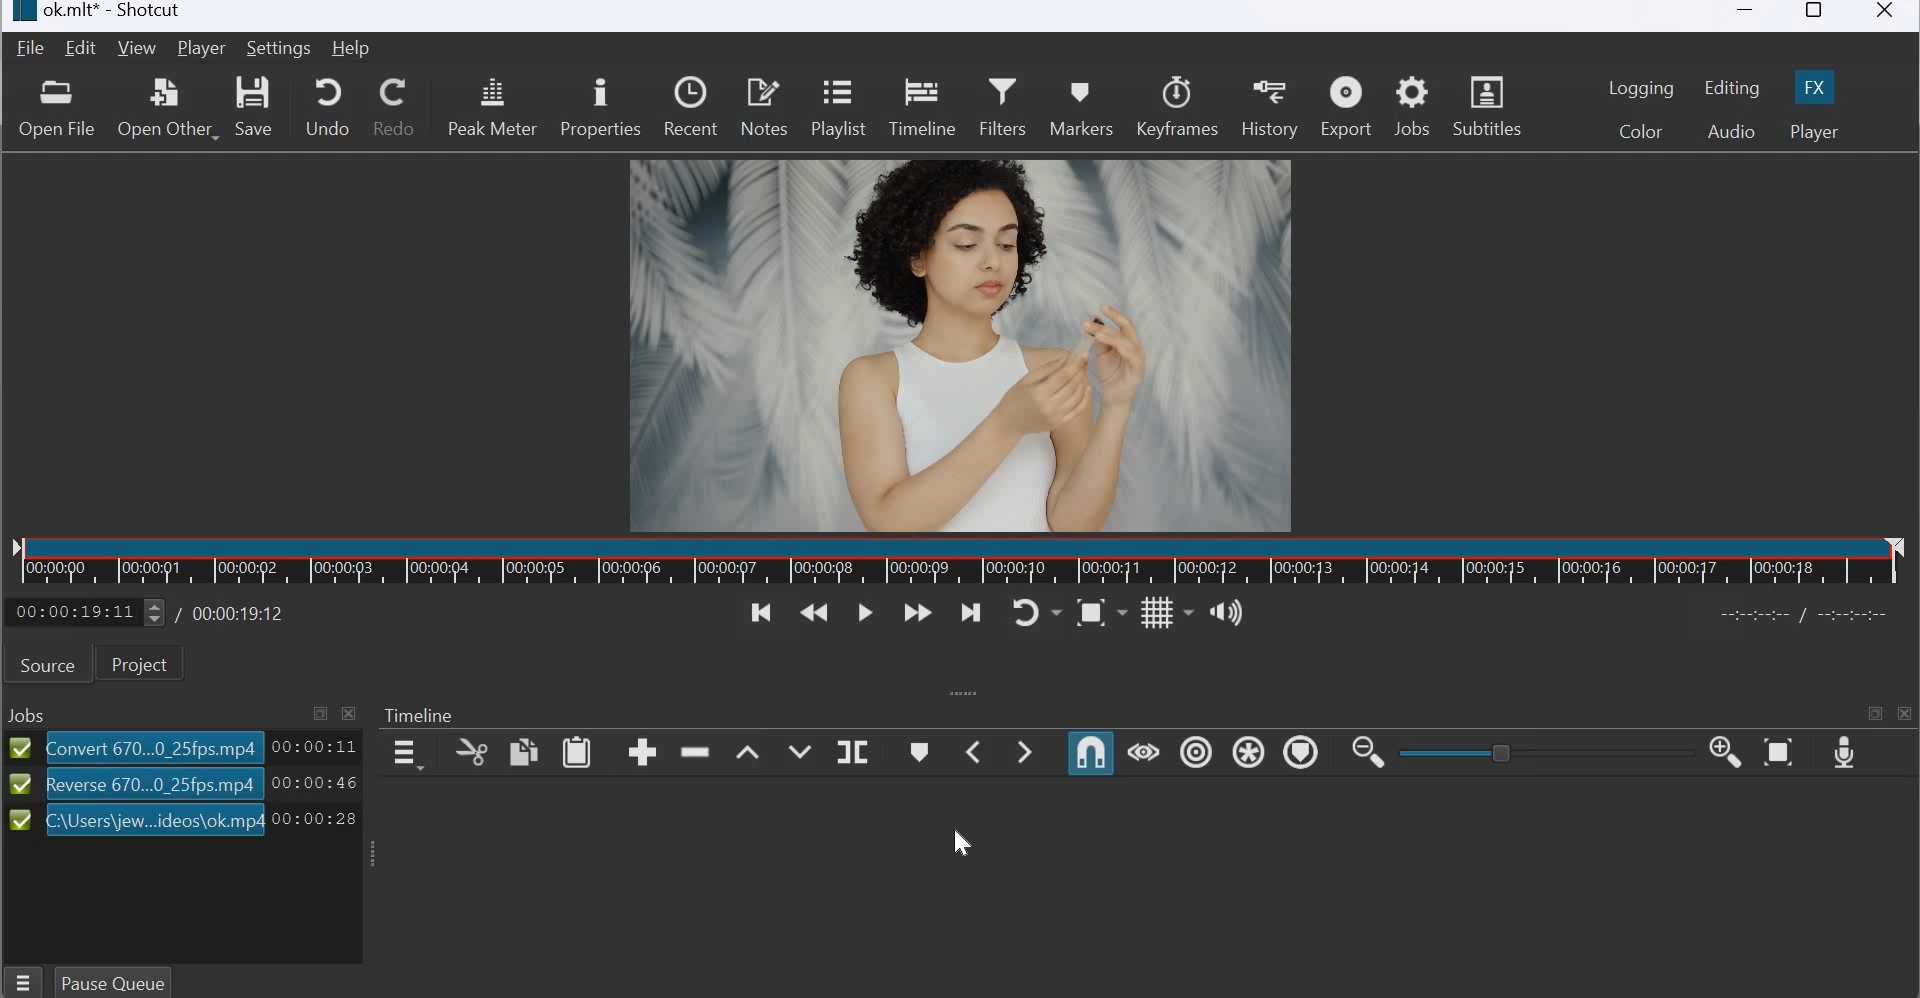 The width and height of the screenshot is (1920, 998). Describe the element at coordinates (919, 613) in the screenshot. I see `Play quickly forwards` at that location.